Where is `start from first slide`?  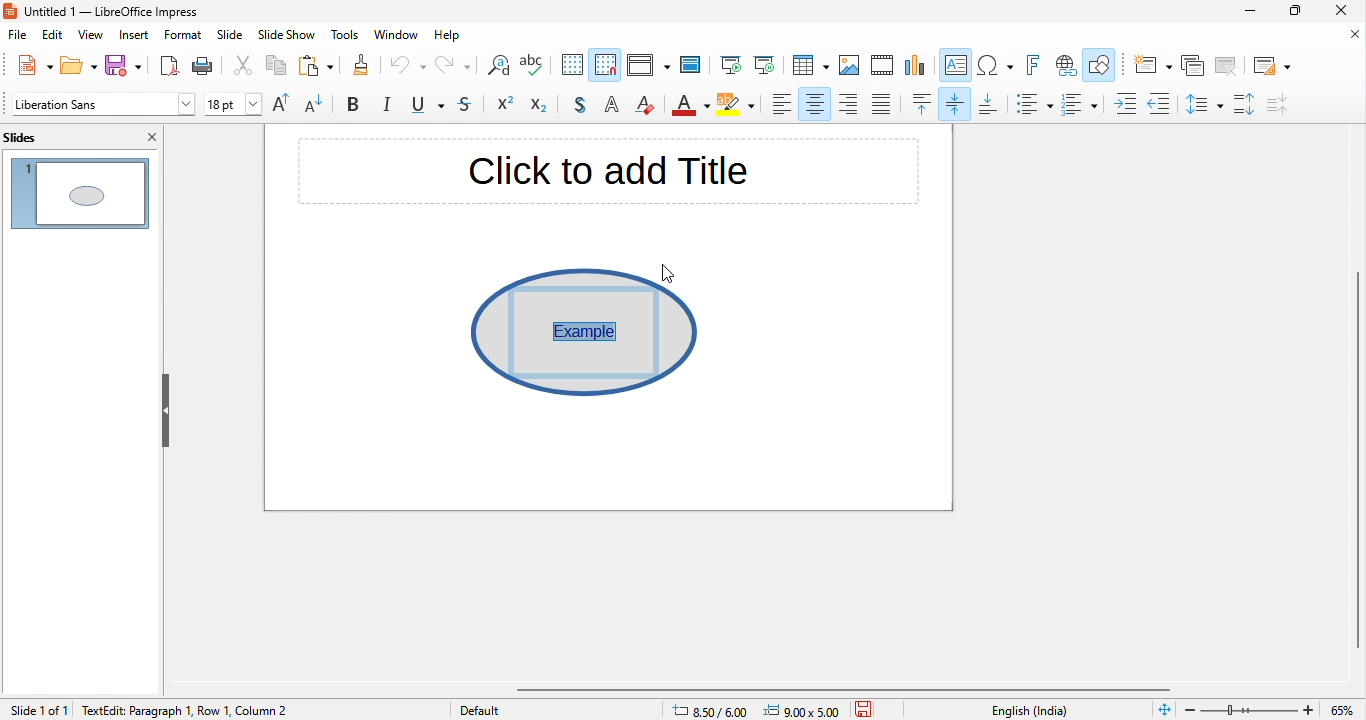
start from first slide is located at coordinates (730, 66).